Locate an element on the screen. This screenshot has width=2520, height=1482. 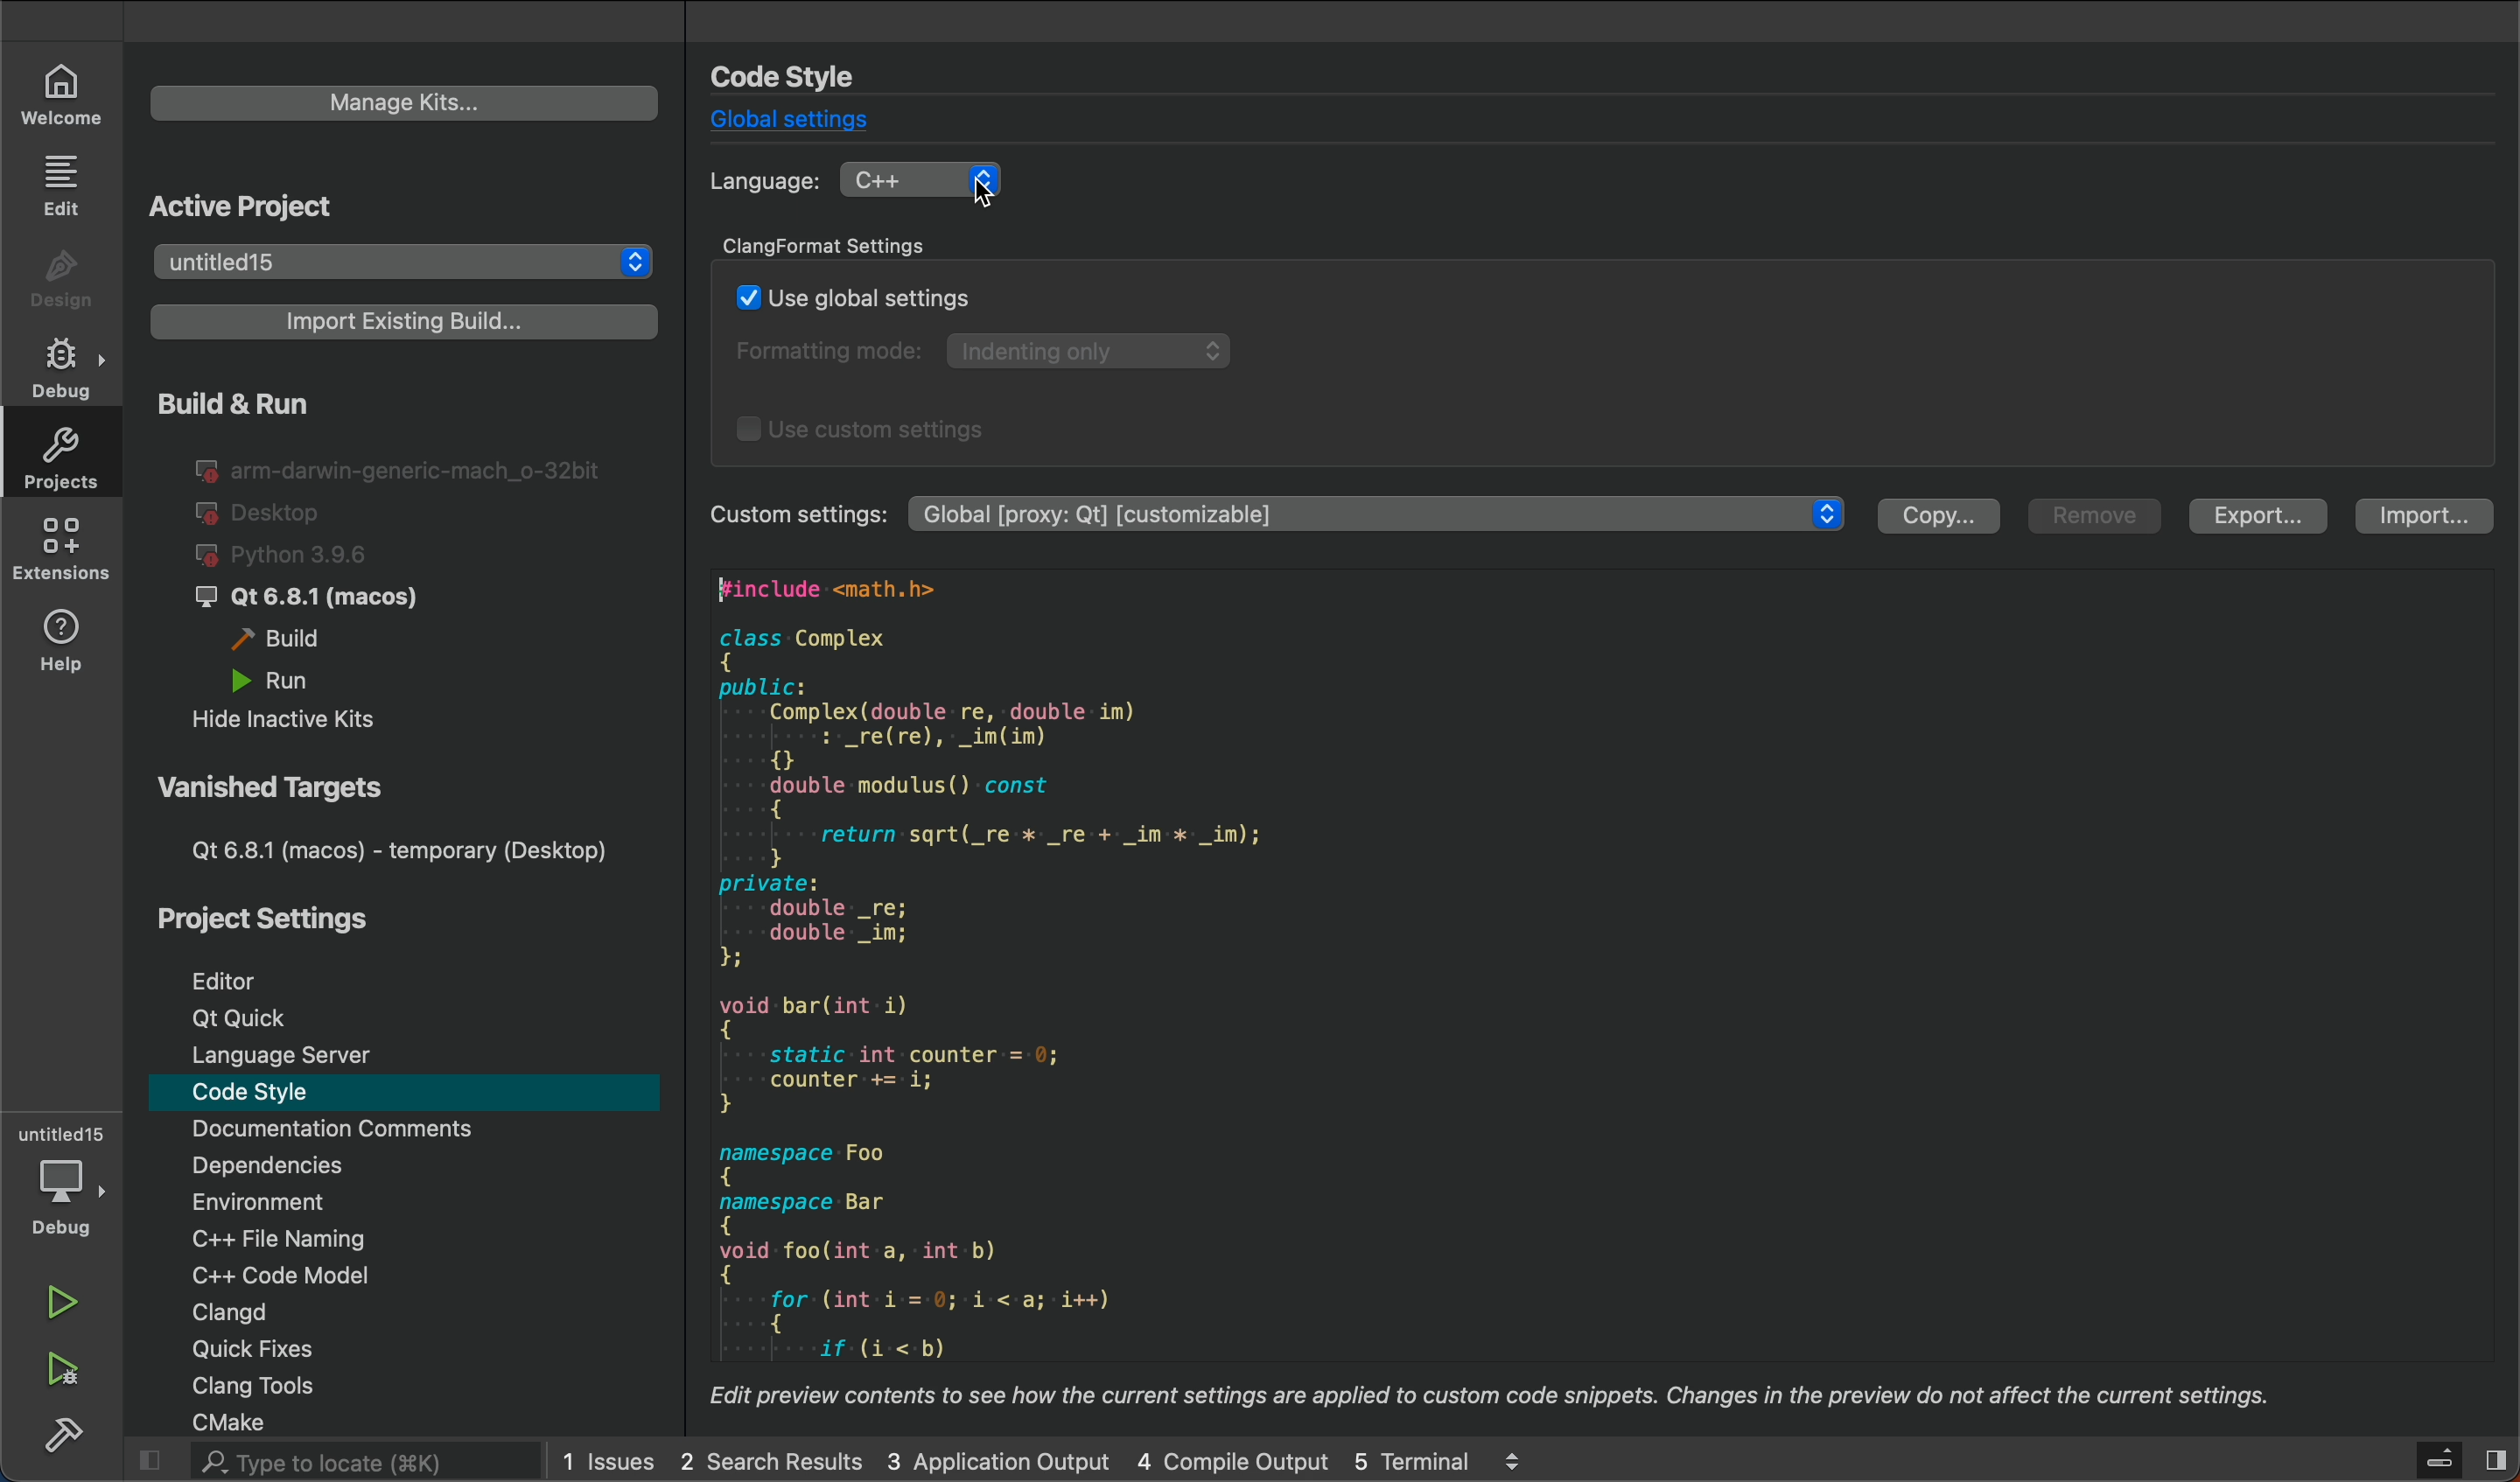
language is located at coordinates (763, 182).